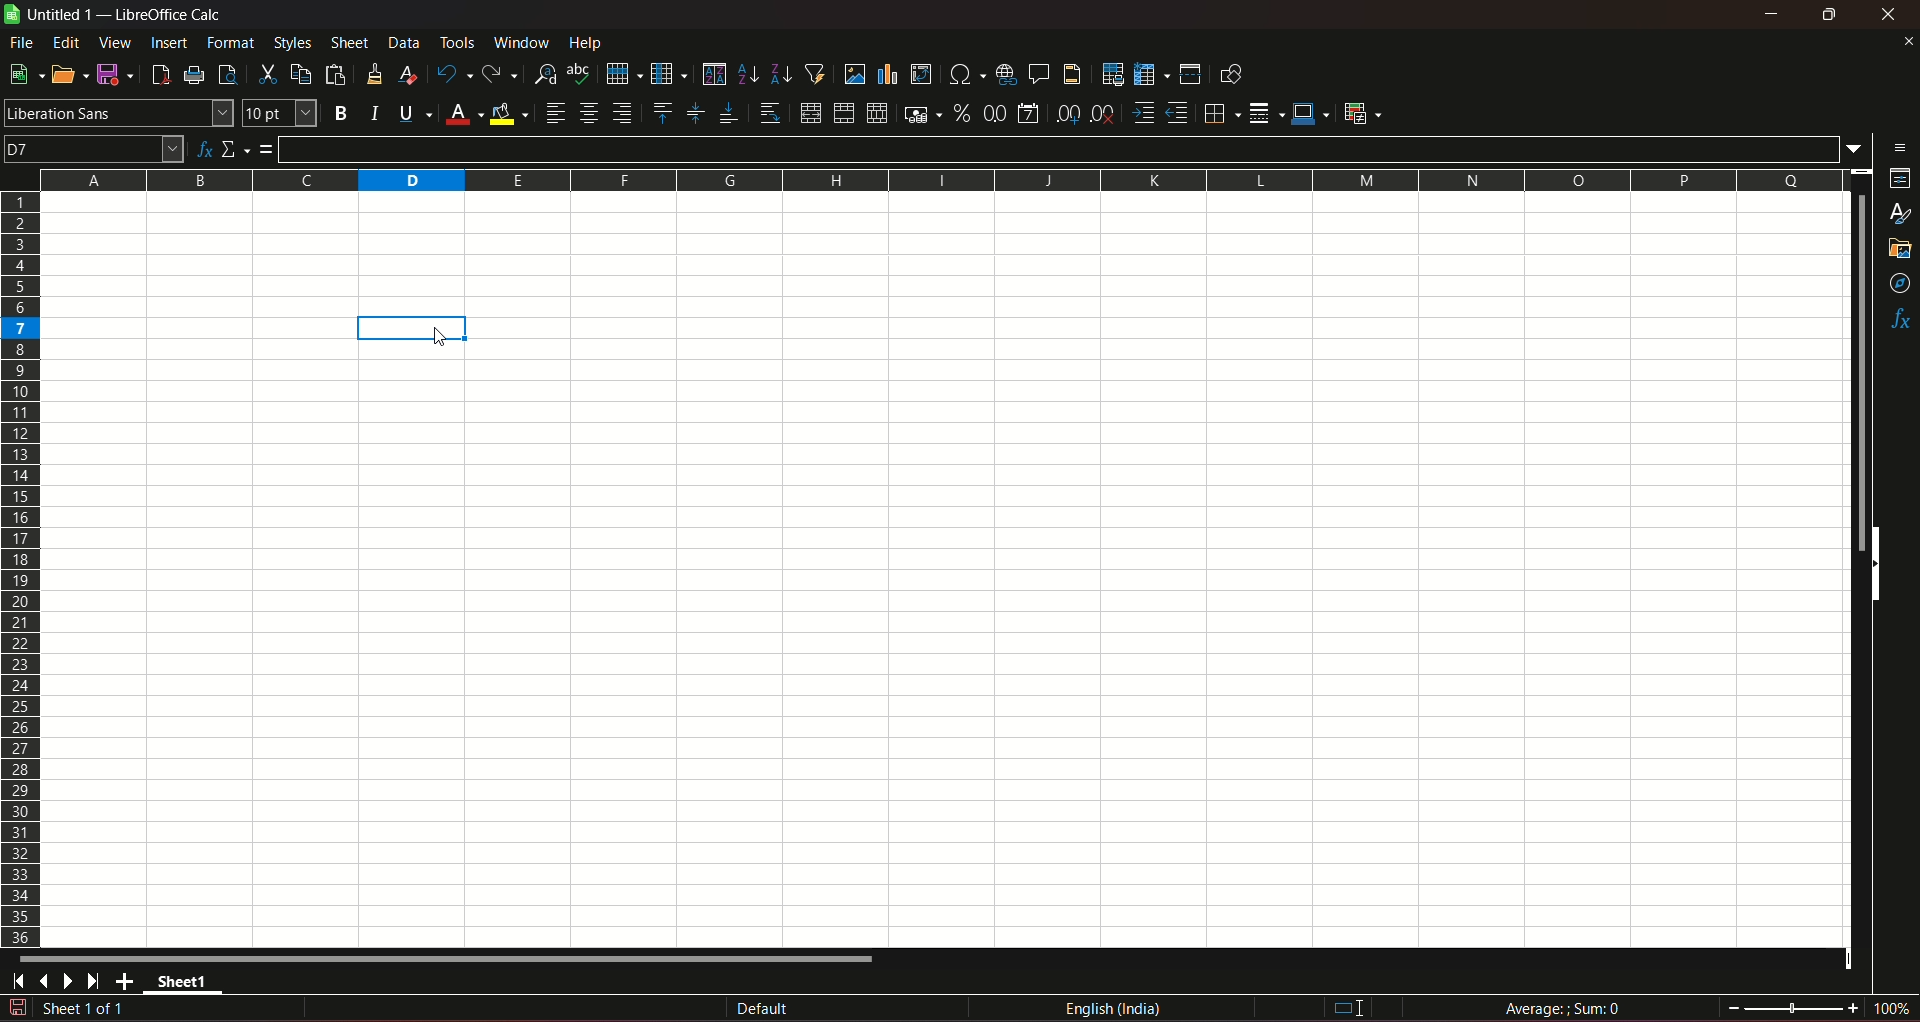 The height and width of the screenshot is (1022, 1920). I want to click on formula, so click(267, 149).